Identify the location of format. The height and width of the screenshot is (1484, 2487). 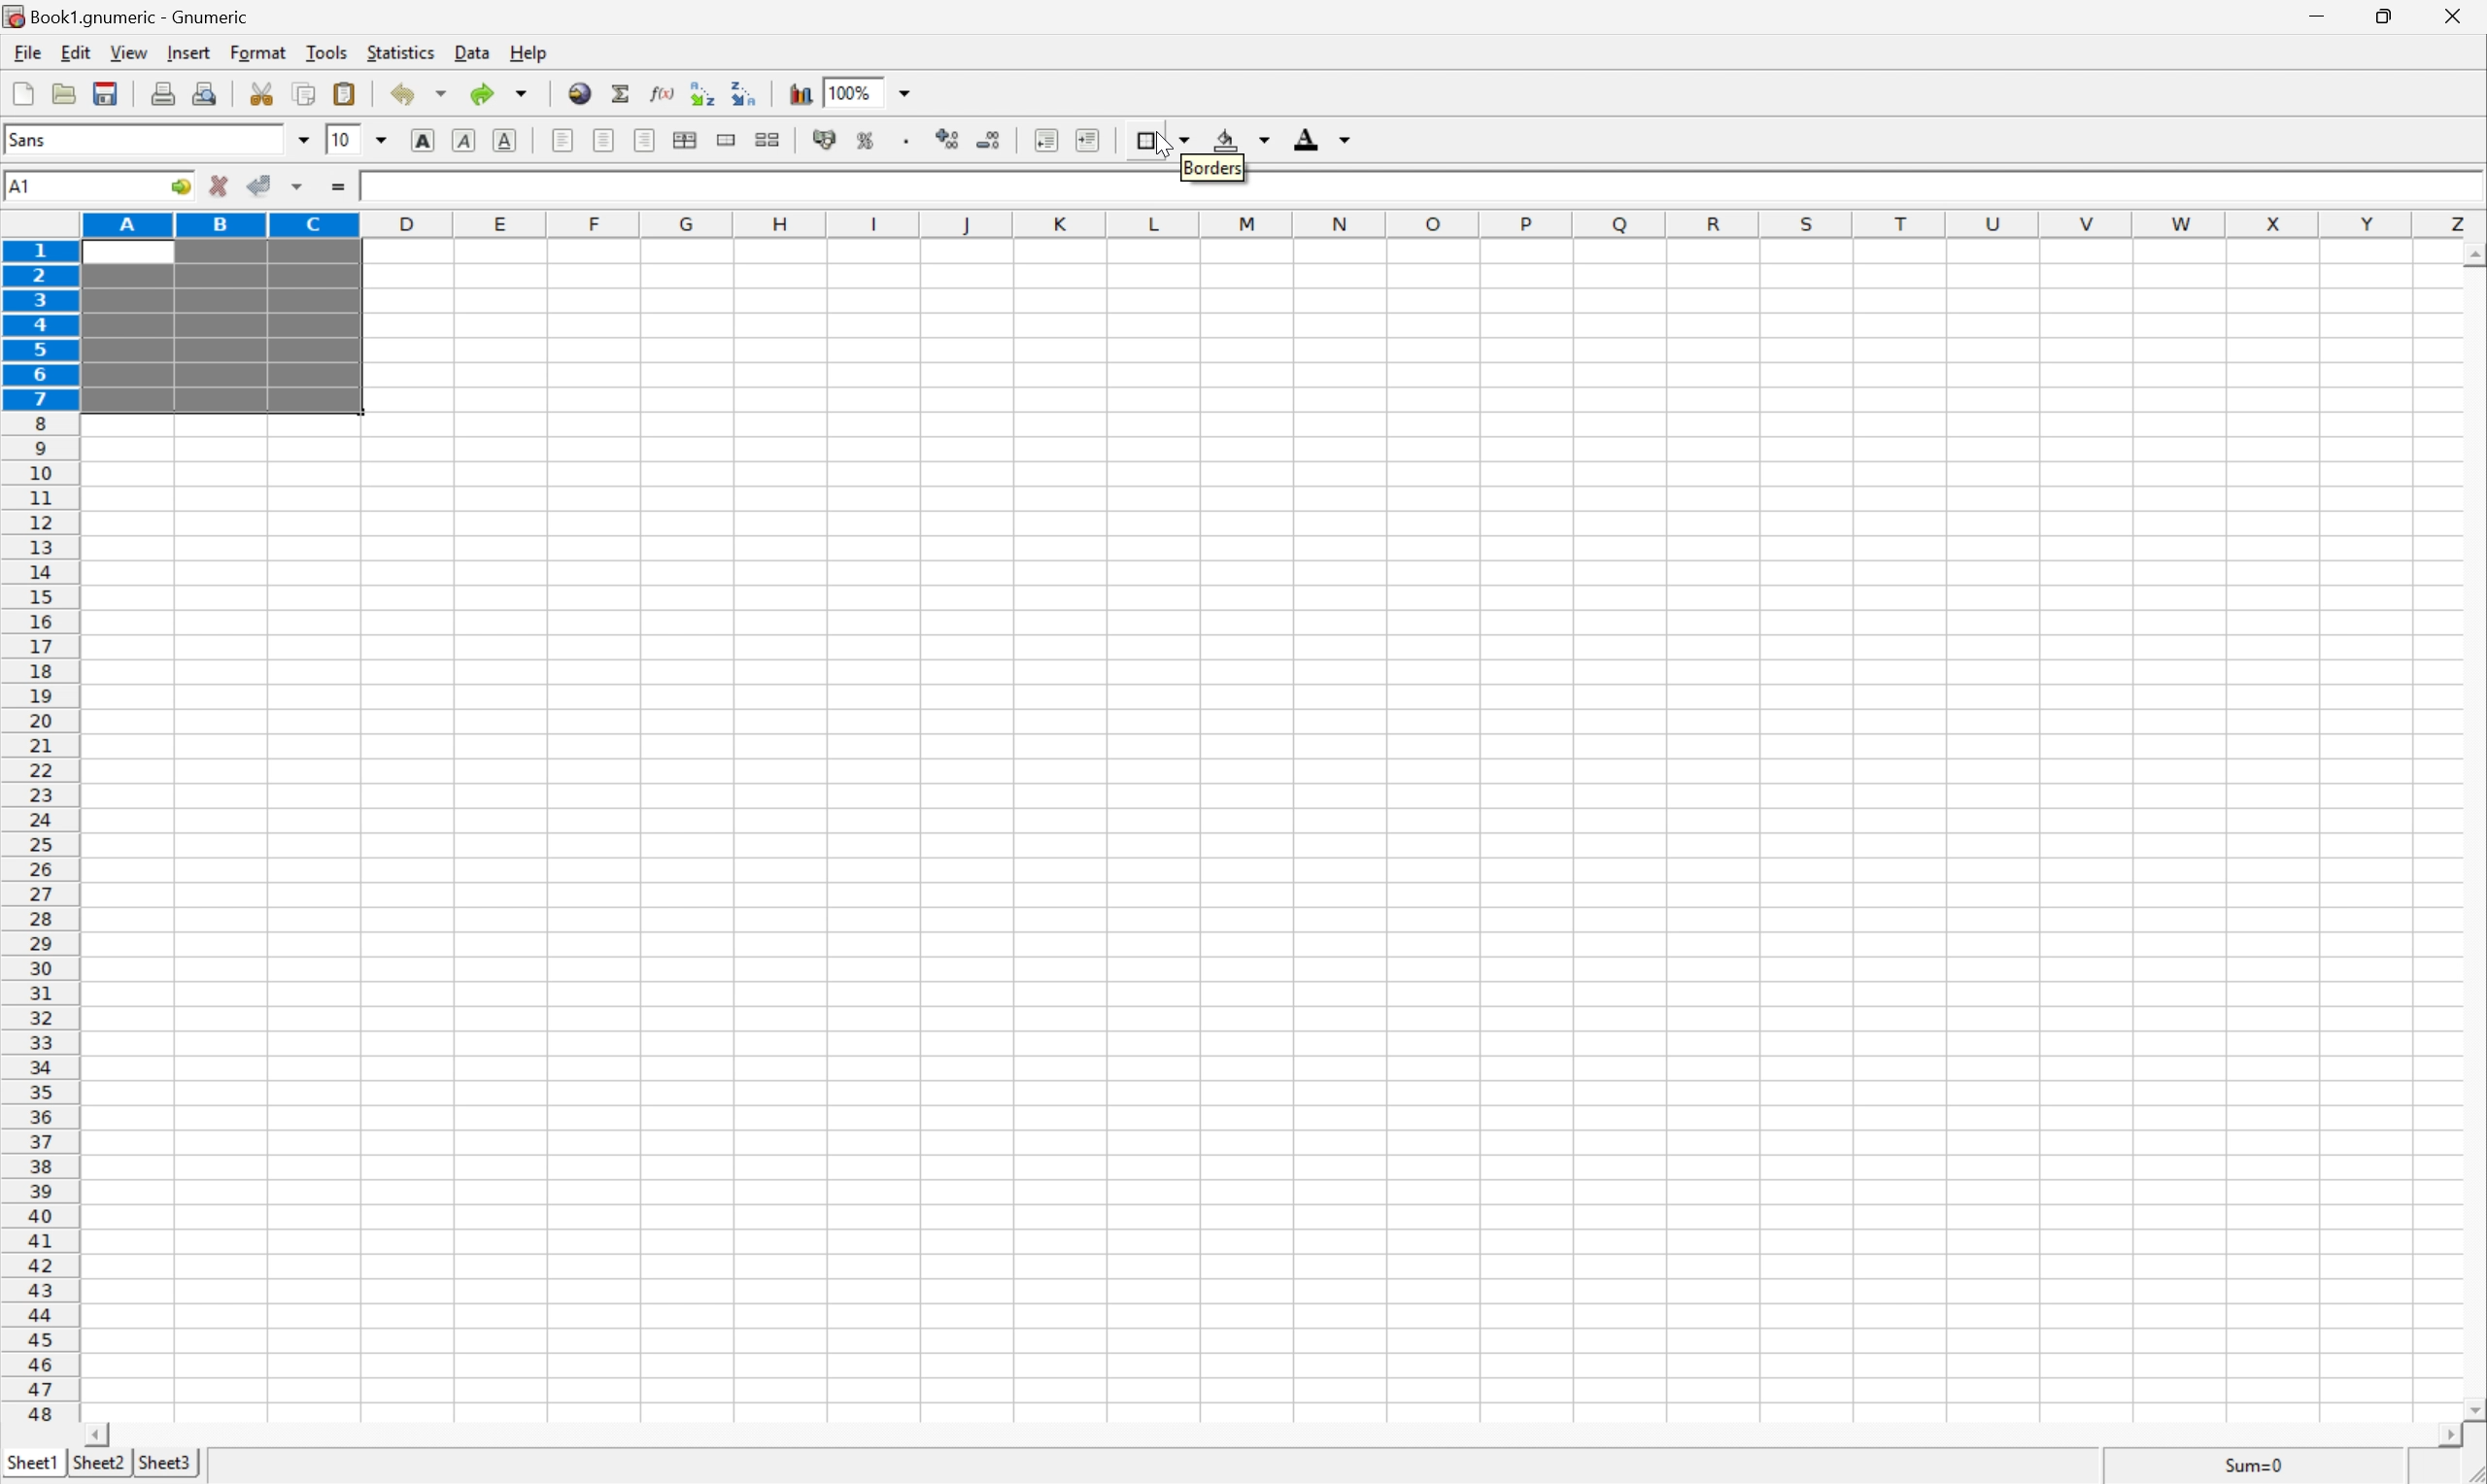
(258, 52).